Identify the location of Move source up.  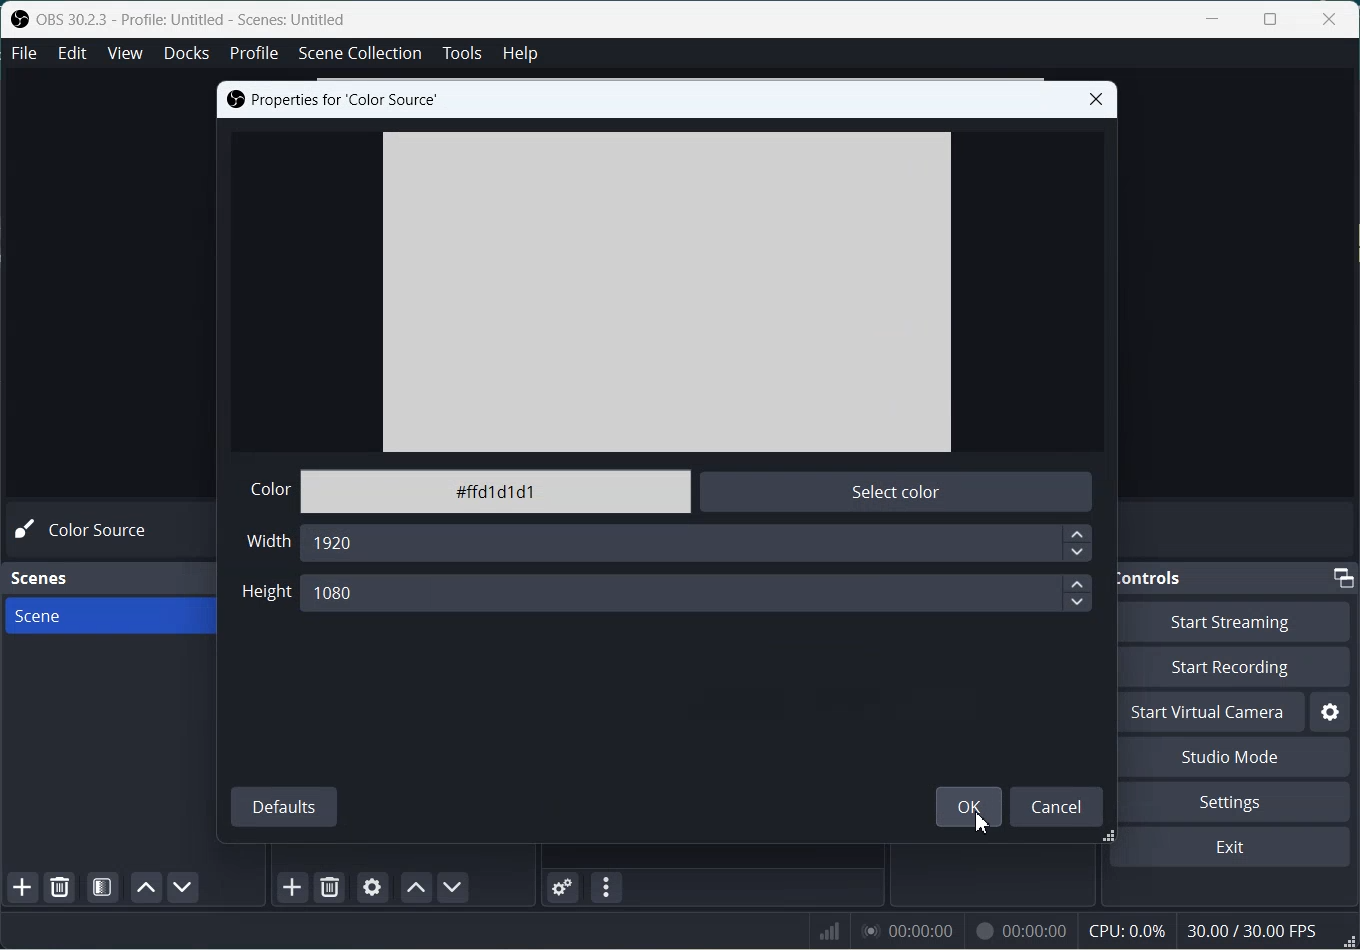
(415, 888).